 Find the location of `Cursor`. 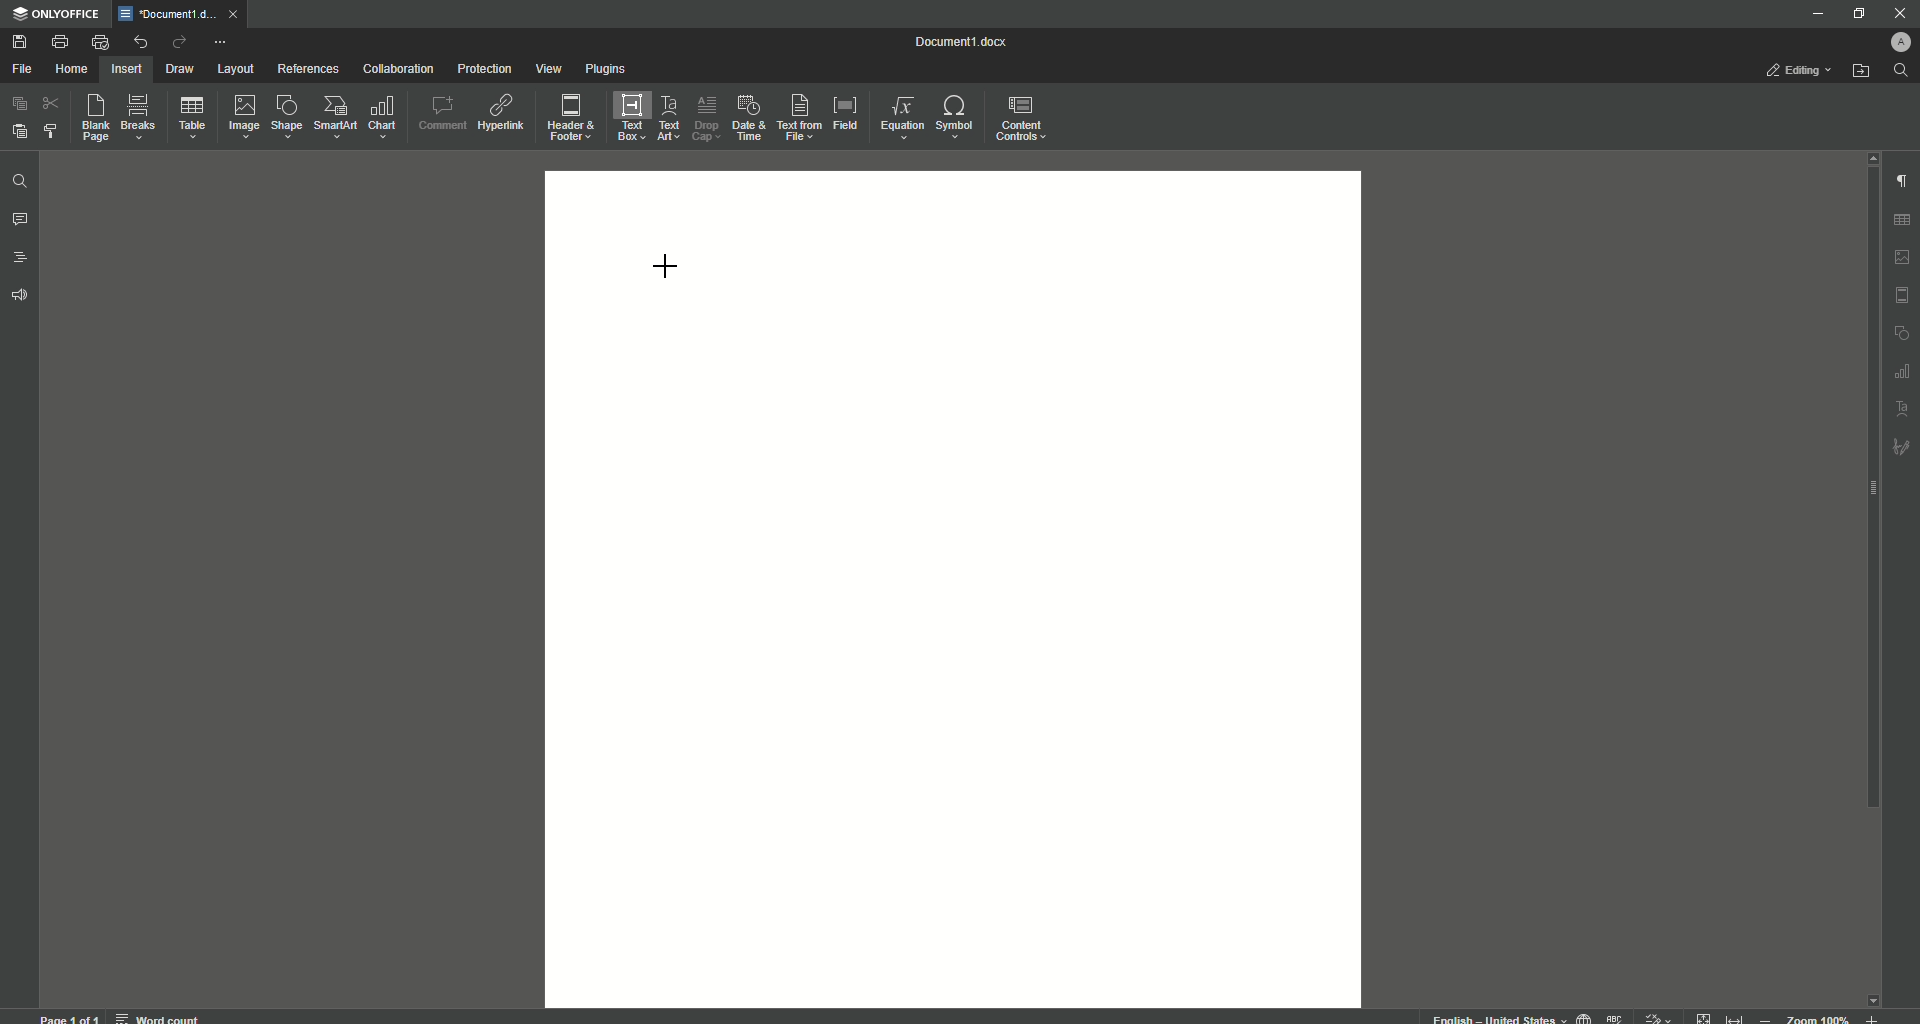

Cursor is located at coordinates (666, 263).